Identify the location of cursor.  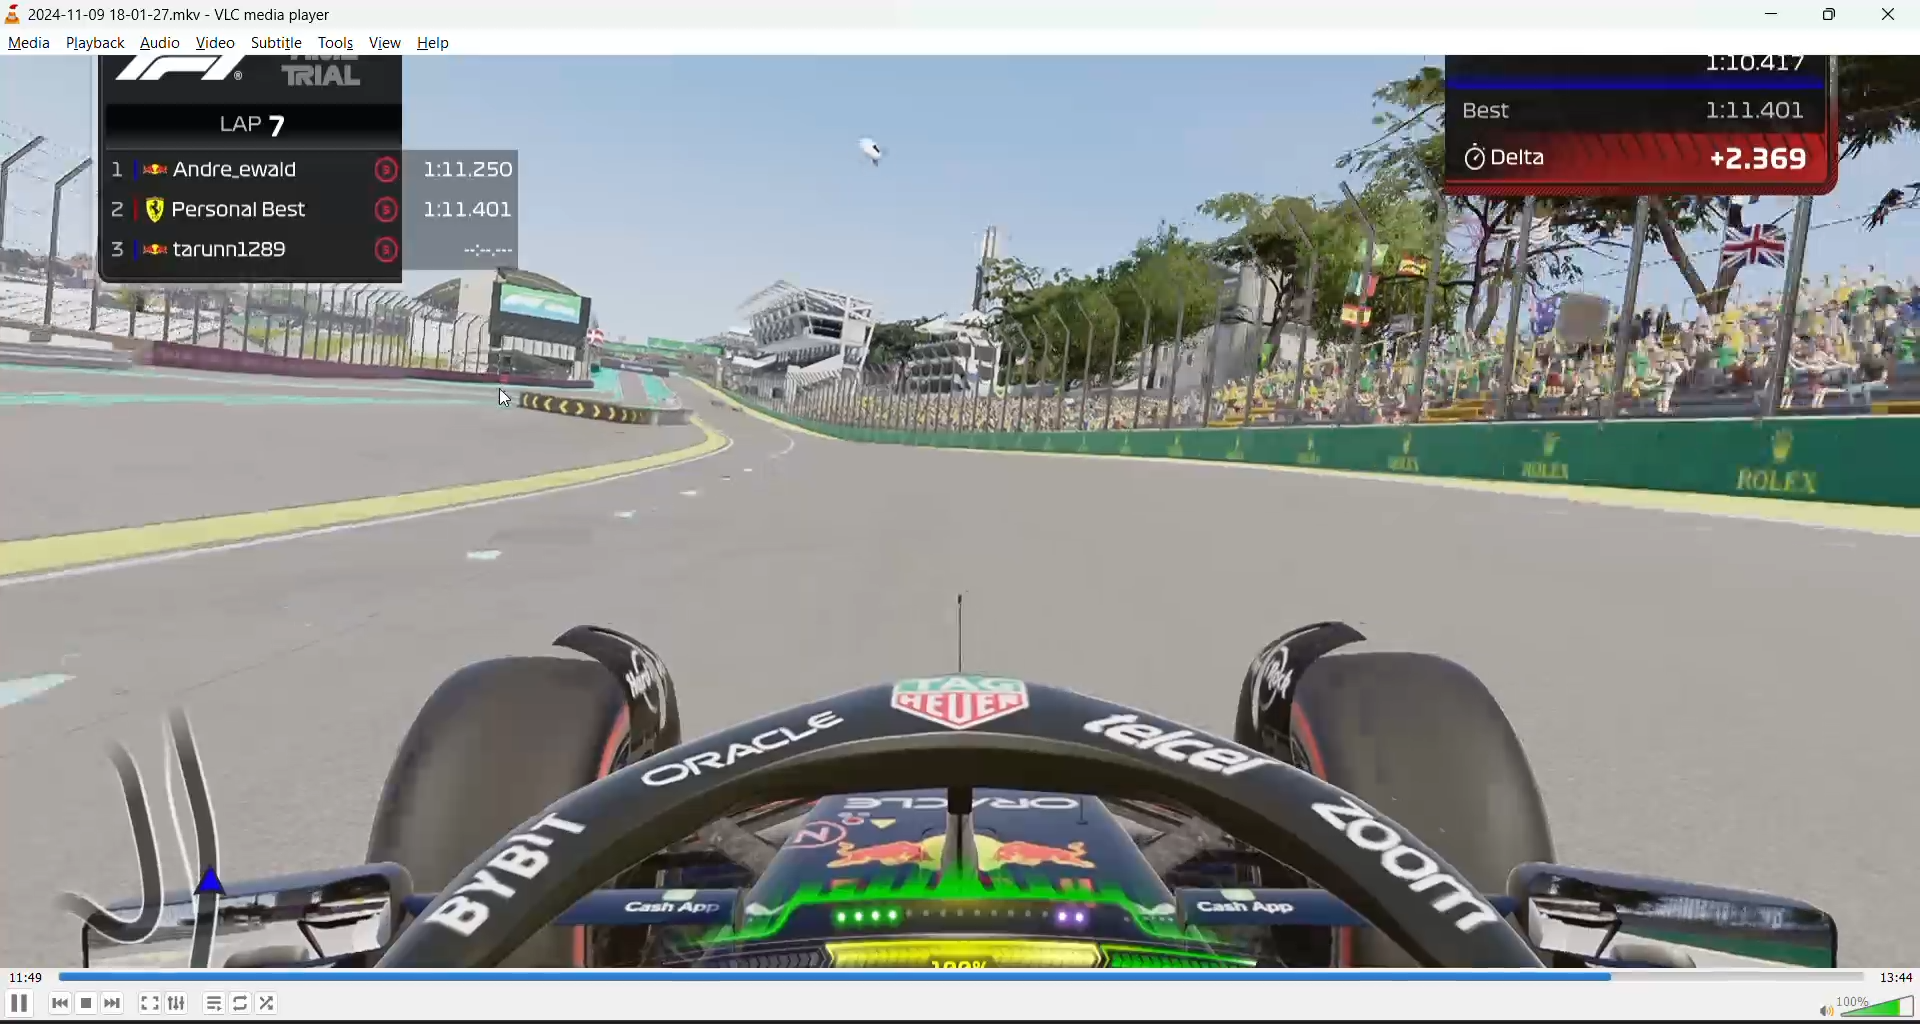
(510, 397).